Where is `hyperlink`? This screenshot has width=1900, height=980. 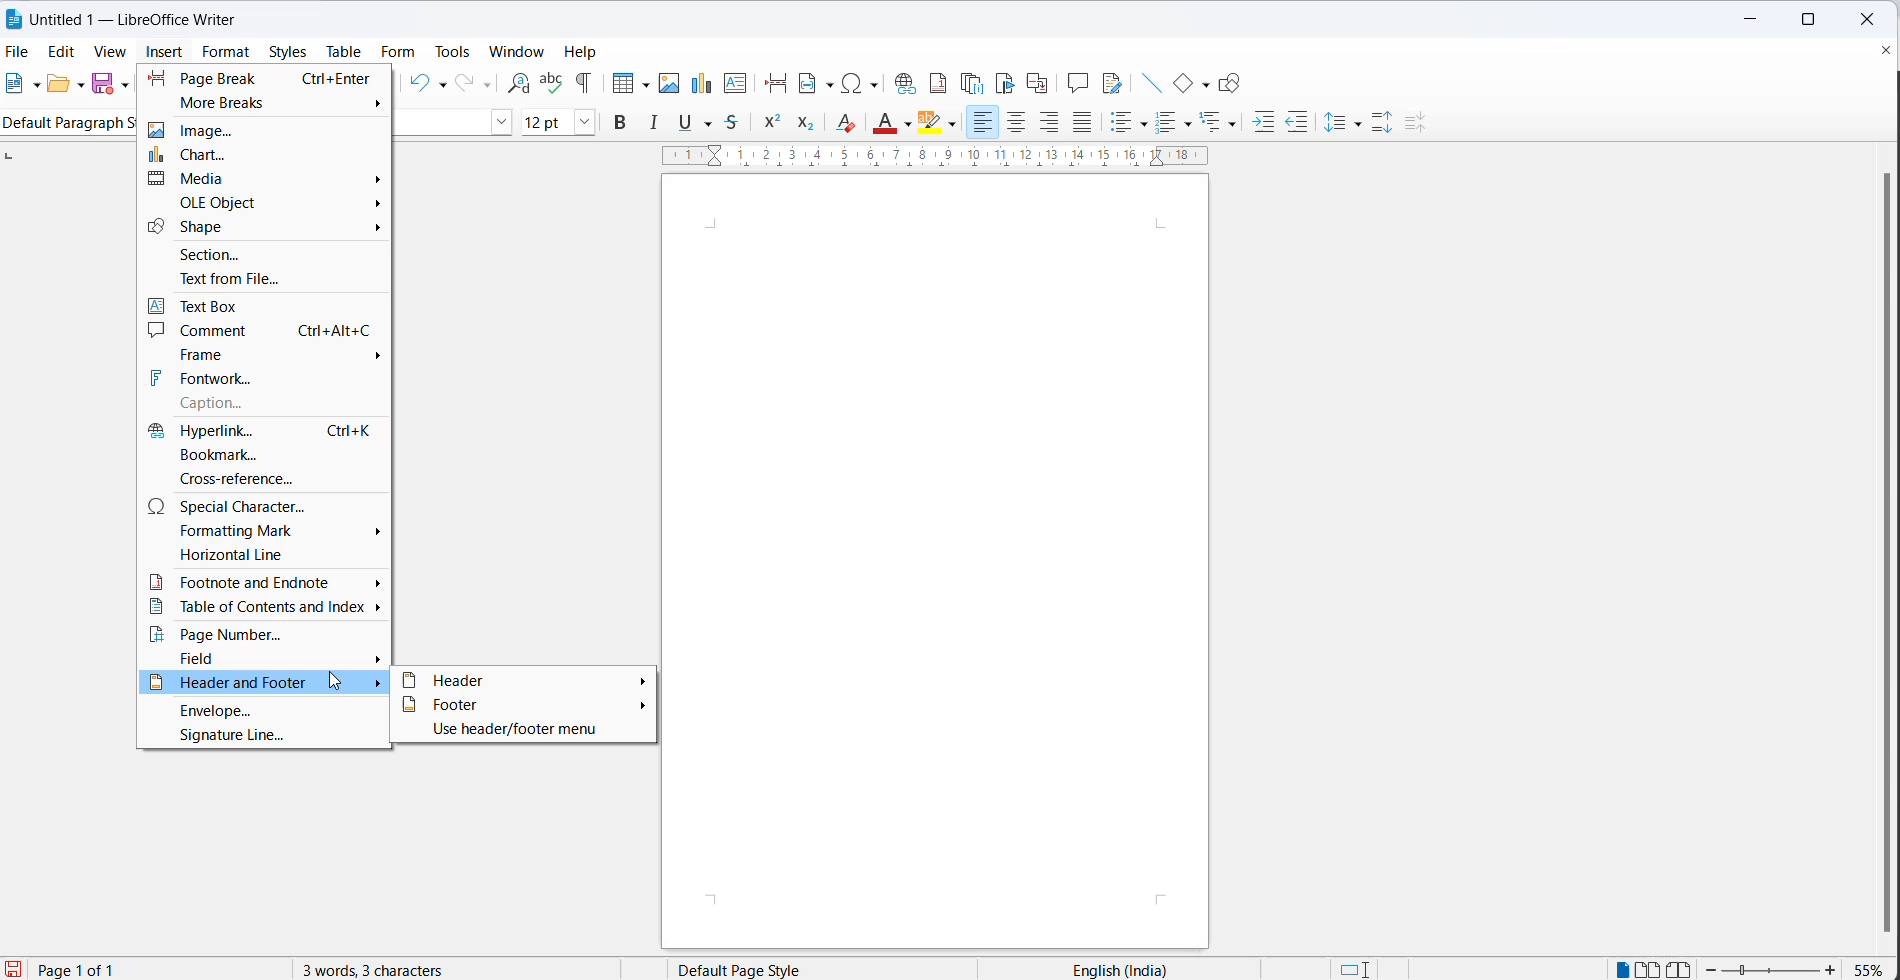
hyperlink is located at coordinates (261, 431).